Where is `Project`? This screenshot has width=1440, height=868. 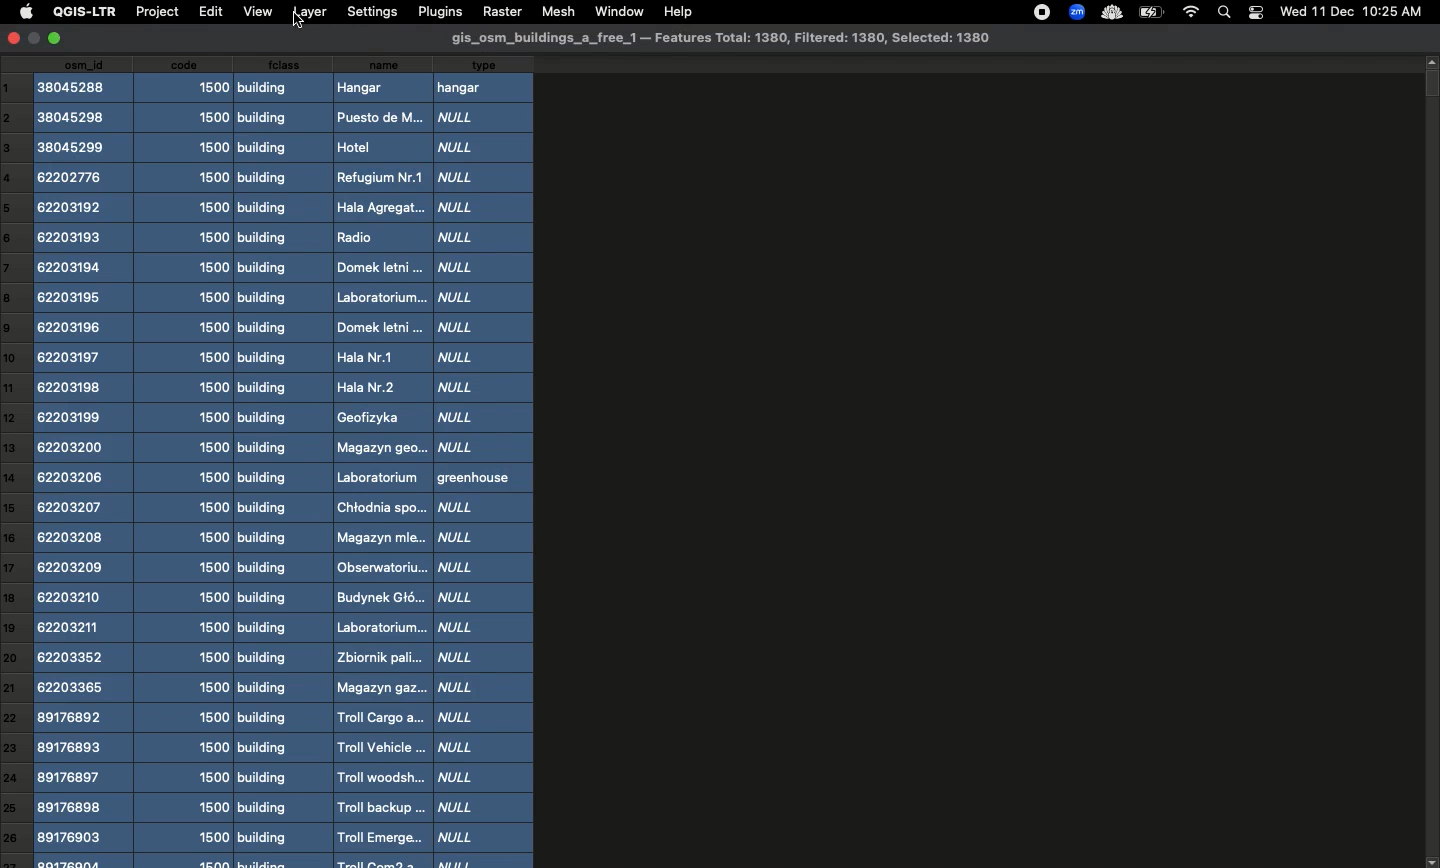 Project is located at coordinates (156, 13).